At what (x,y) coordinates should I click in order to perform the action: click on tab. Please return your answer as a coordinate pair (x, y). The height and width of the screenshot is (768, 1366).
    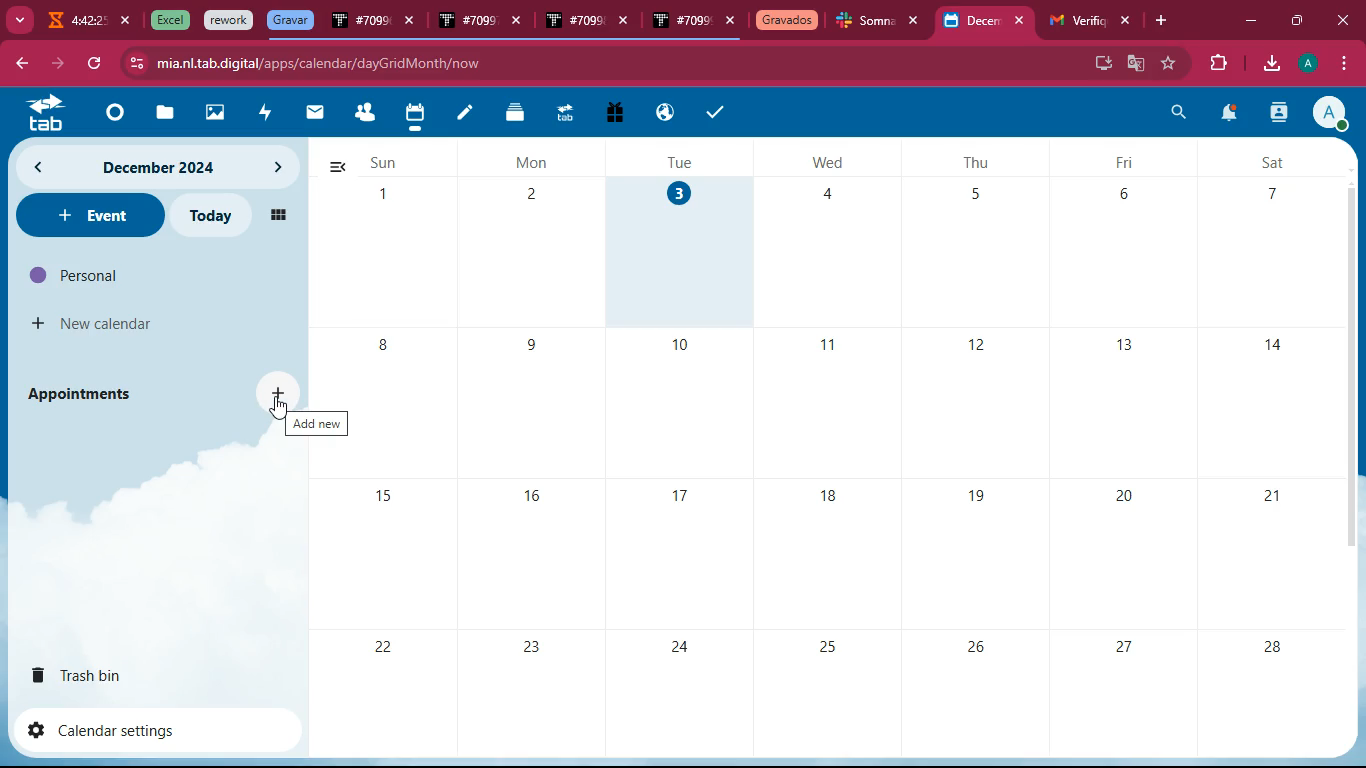
    Looking at the image, I should click on (1074, 21).